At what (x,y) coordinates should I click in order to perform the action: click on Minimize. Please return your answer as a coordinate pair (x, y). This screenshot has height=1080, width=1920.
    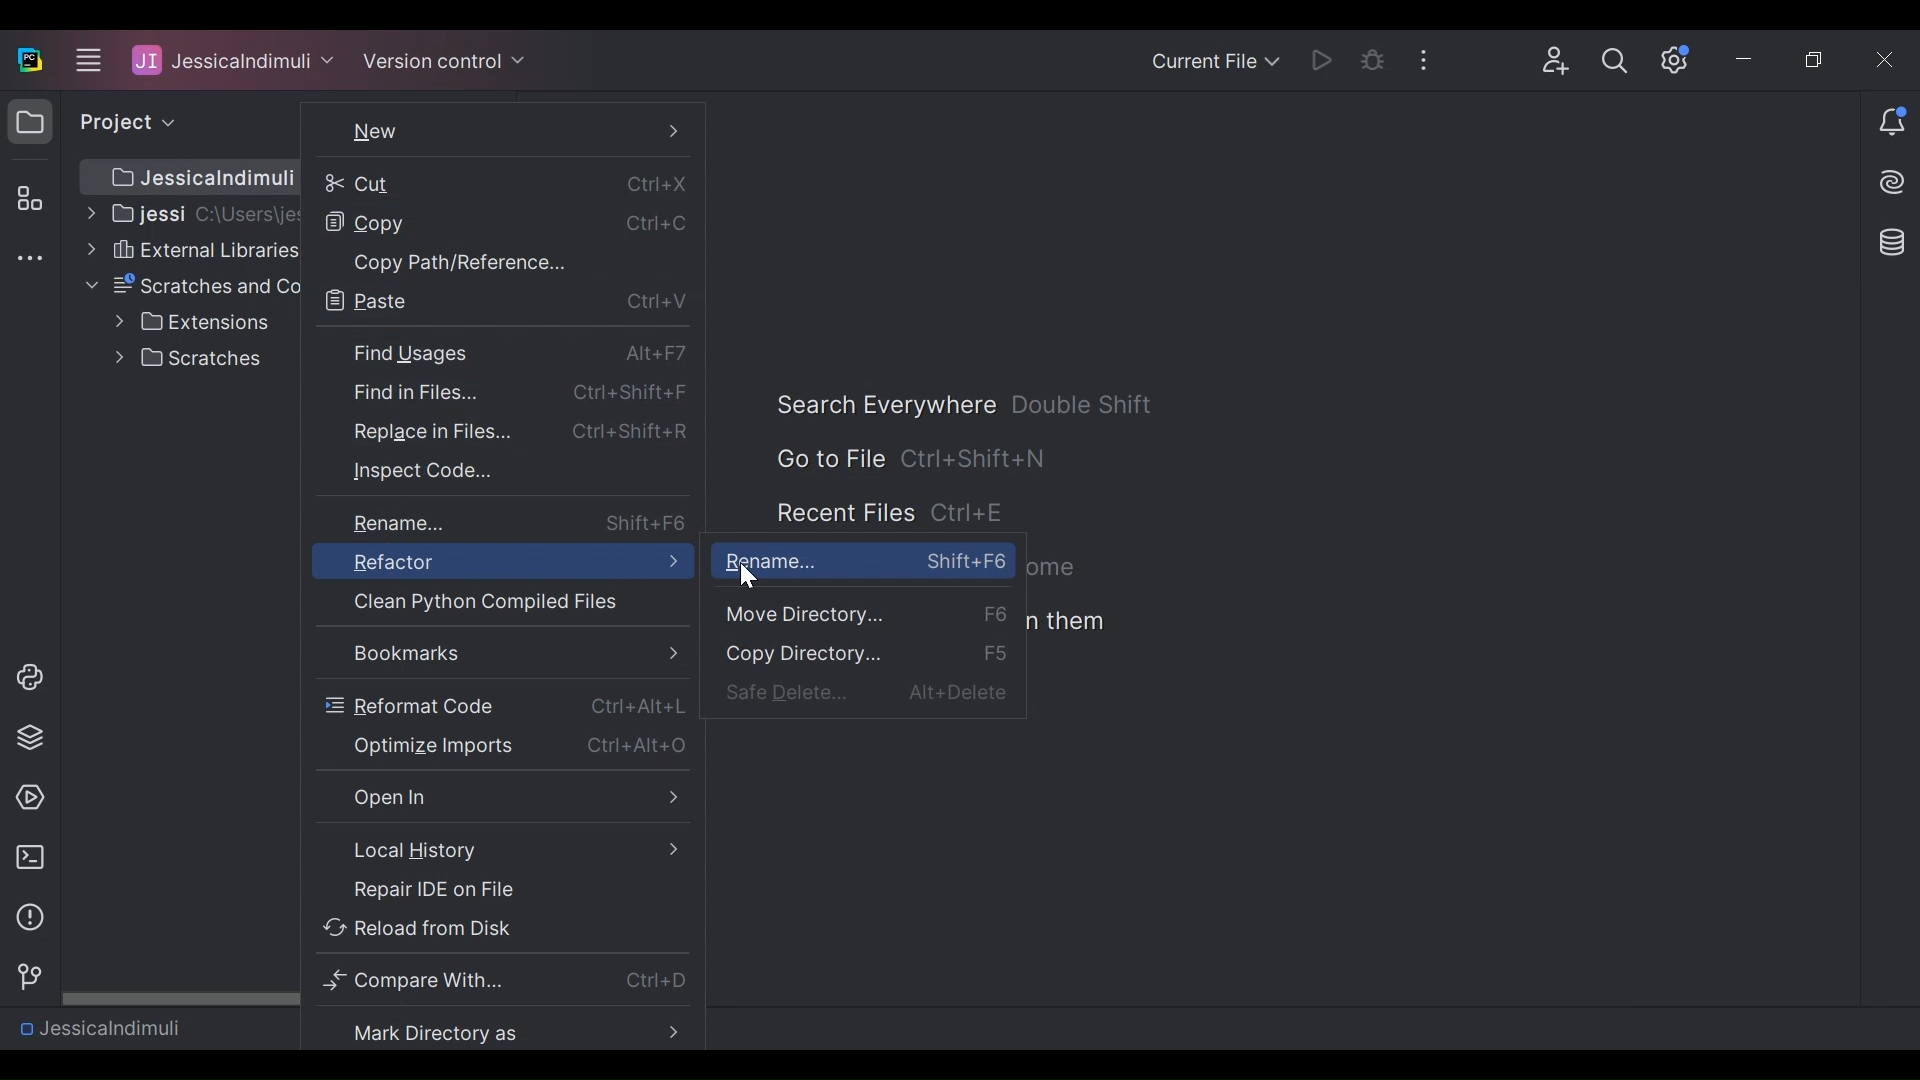
    Looking at the image, I should click on (1748, 62).